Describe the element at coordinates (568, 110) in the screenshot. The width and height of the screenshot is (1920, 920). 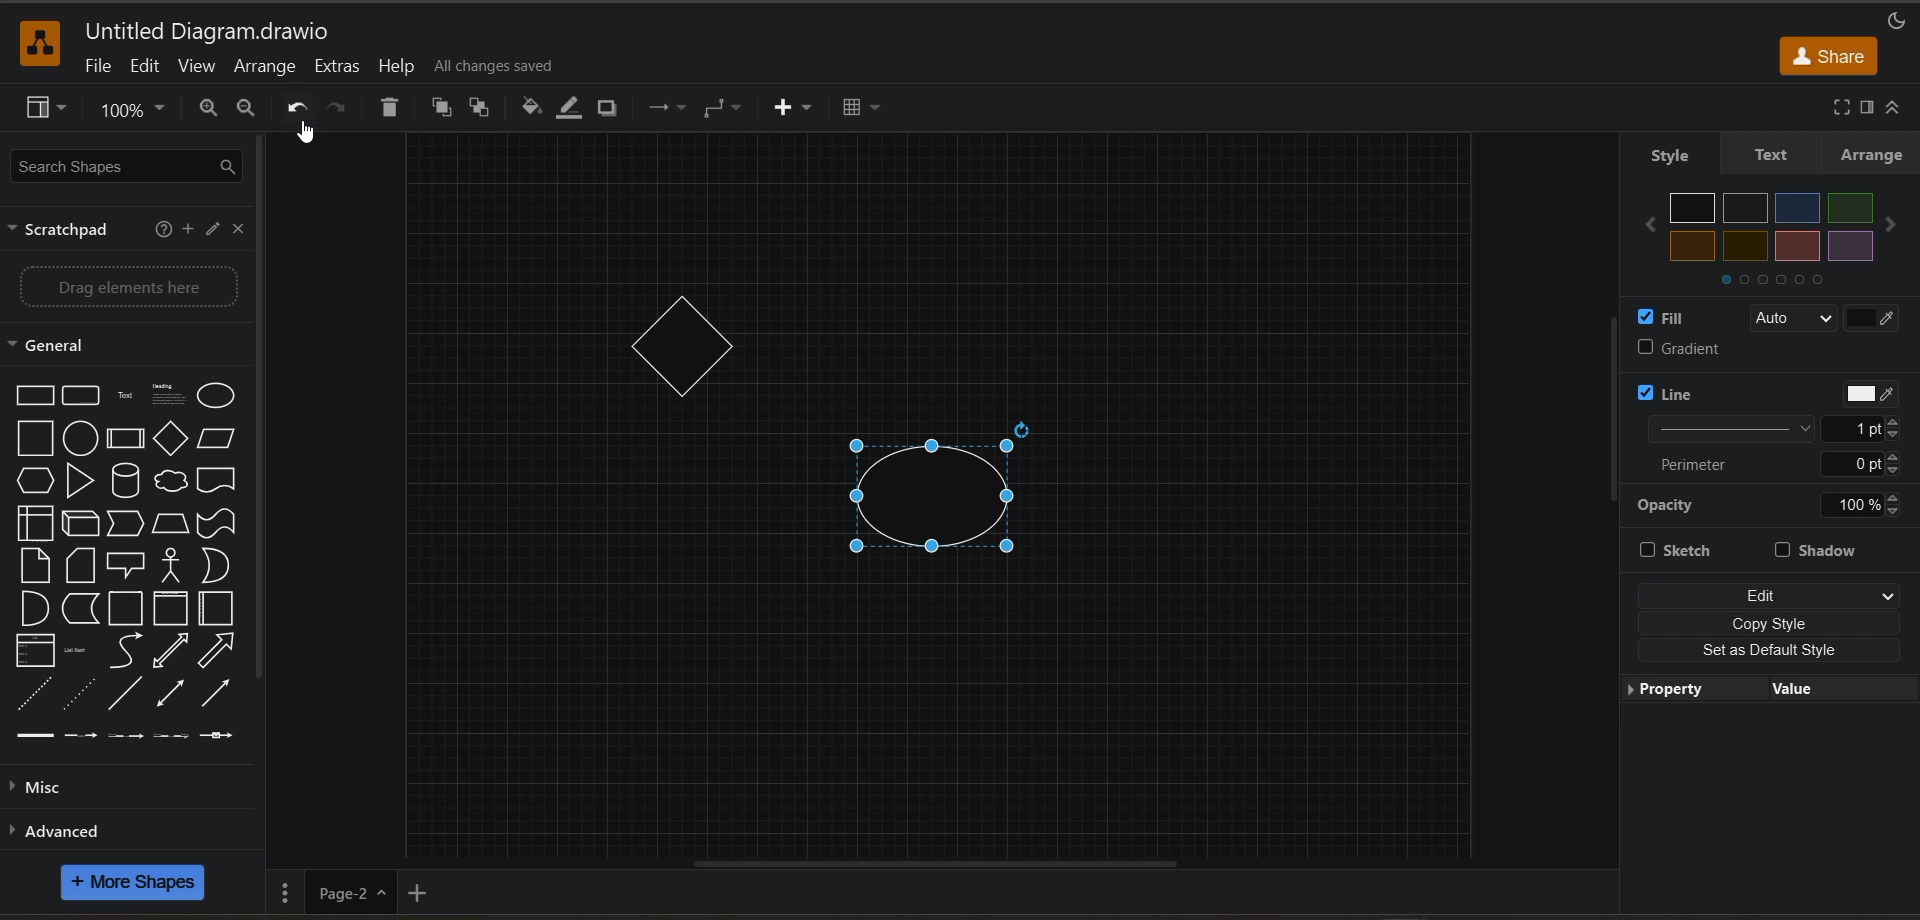
I see `line color` at that location.